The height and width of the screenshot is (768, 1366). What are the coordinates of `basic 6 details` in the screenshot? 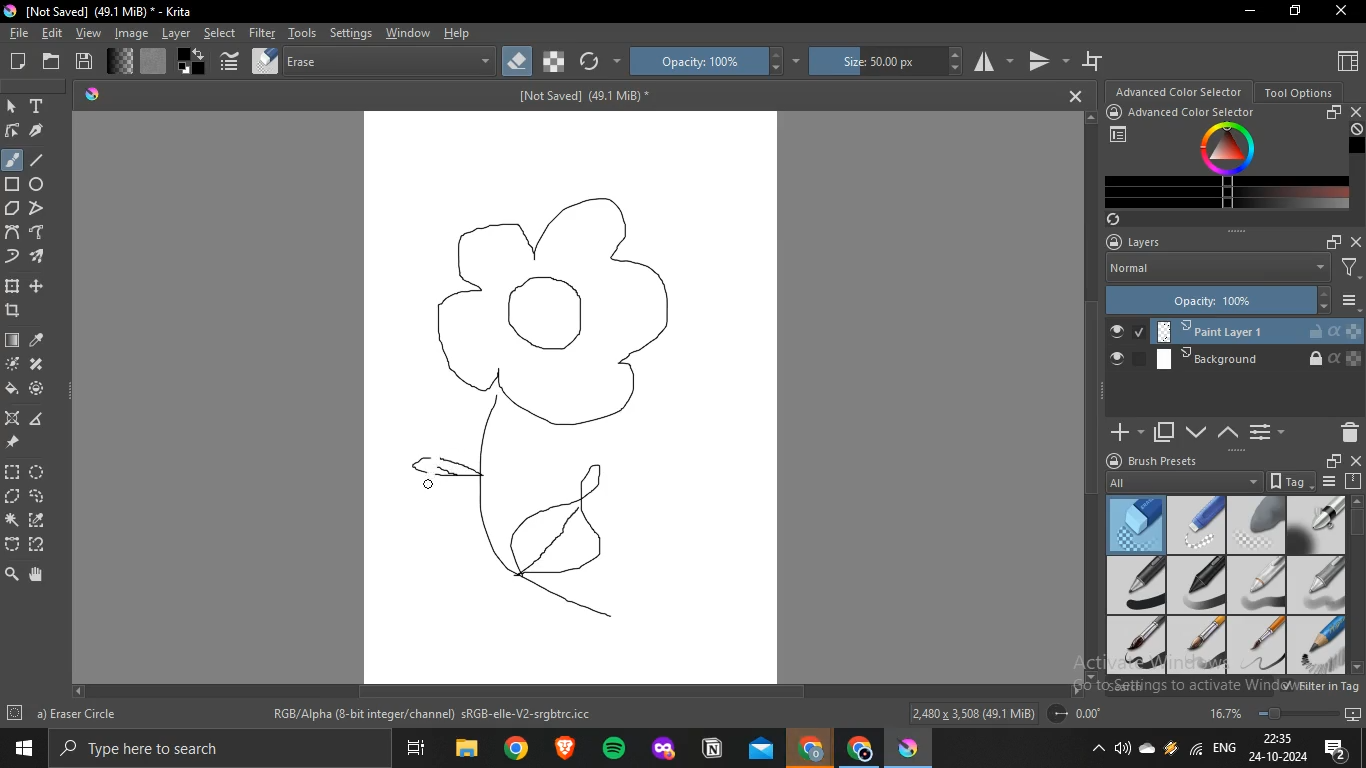 It's located at (1258, 646).